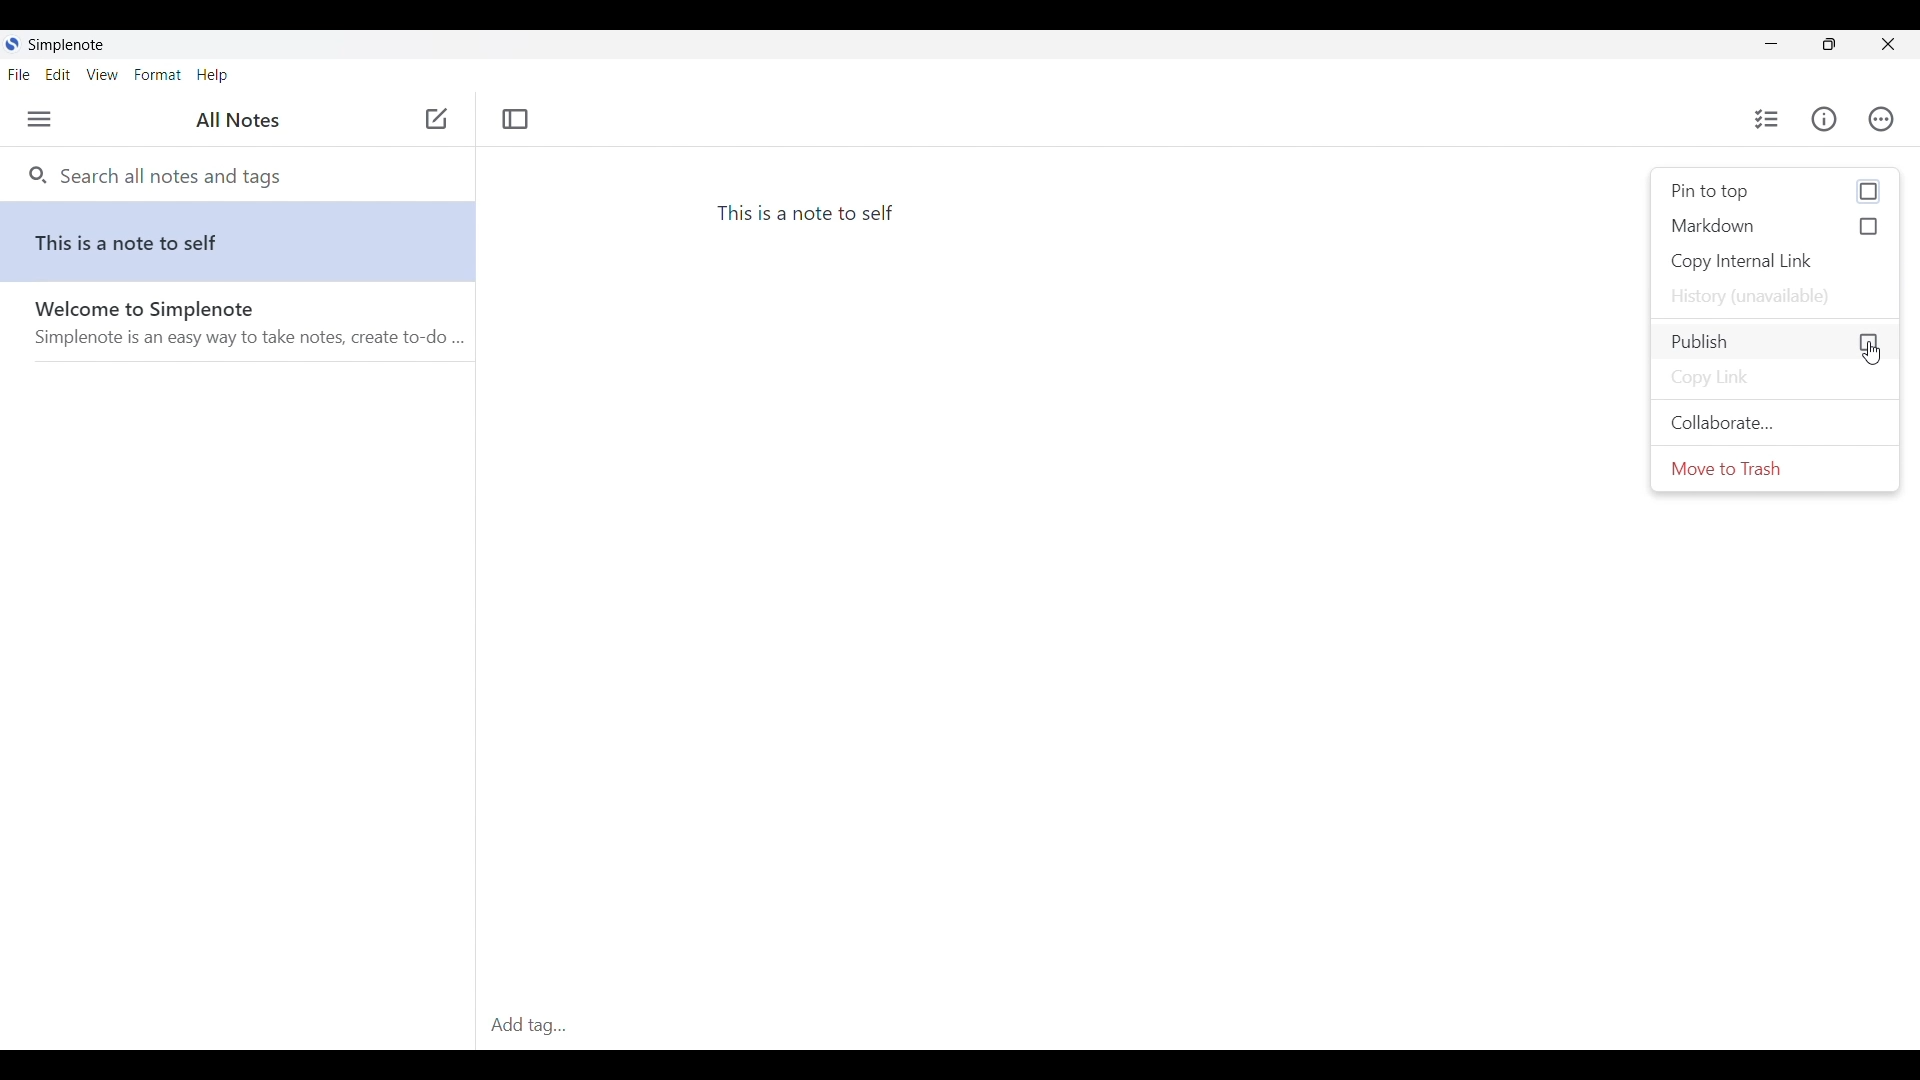 This screenshot has width=1920, height=1080. Describe the element at coordinates (1824, 119) in the screenshot. I see `Info` at that location.